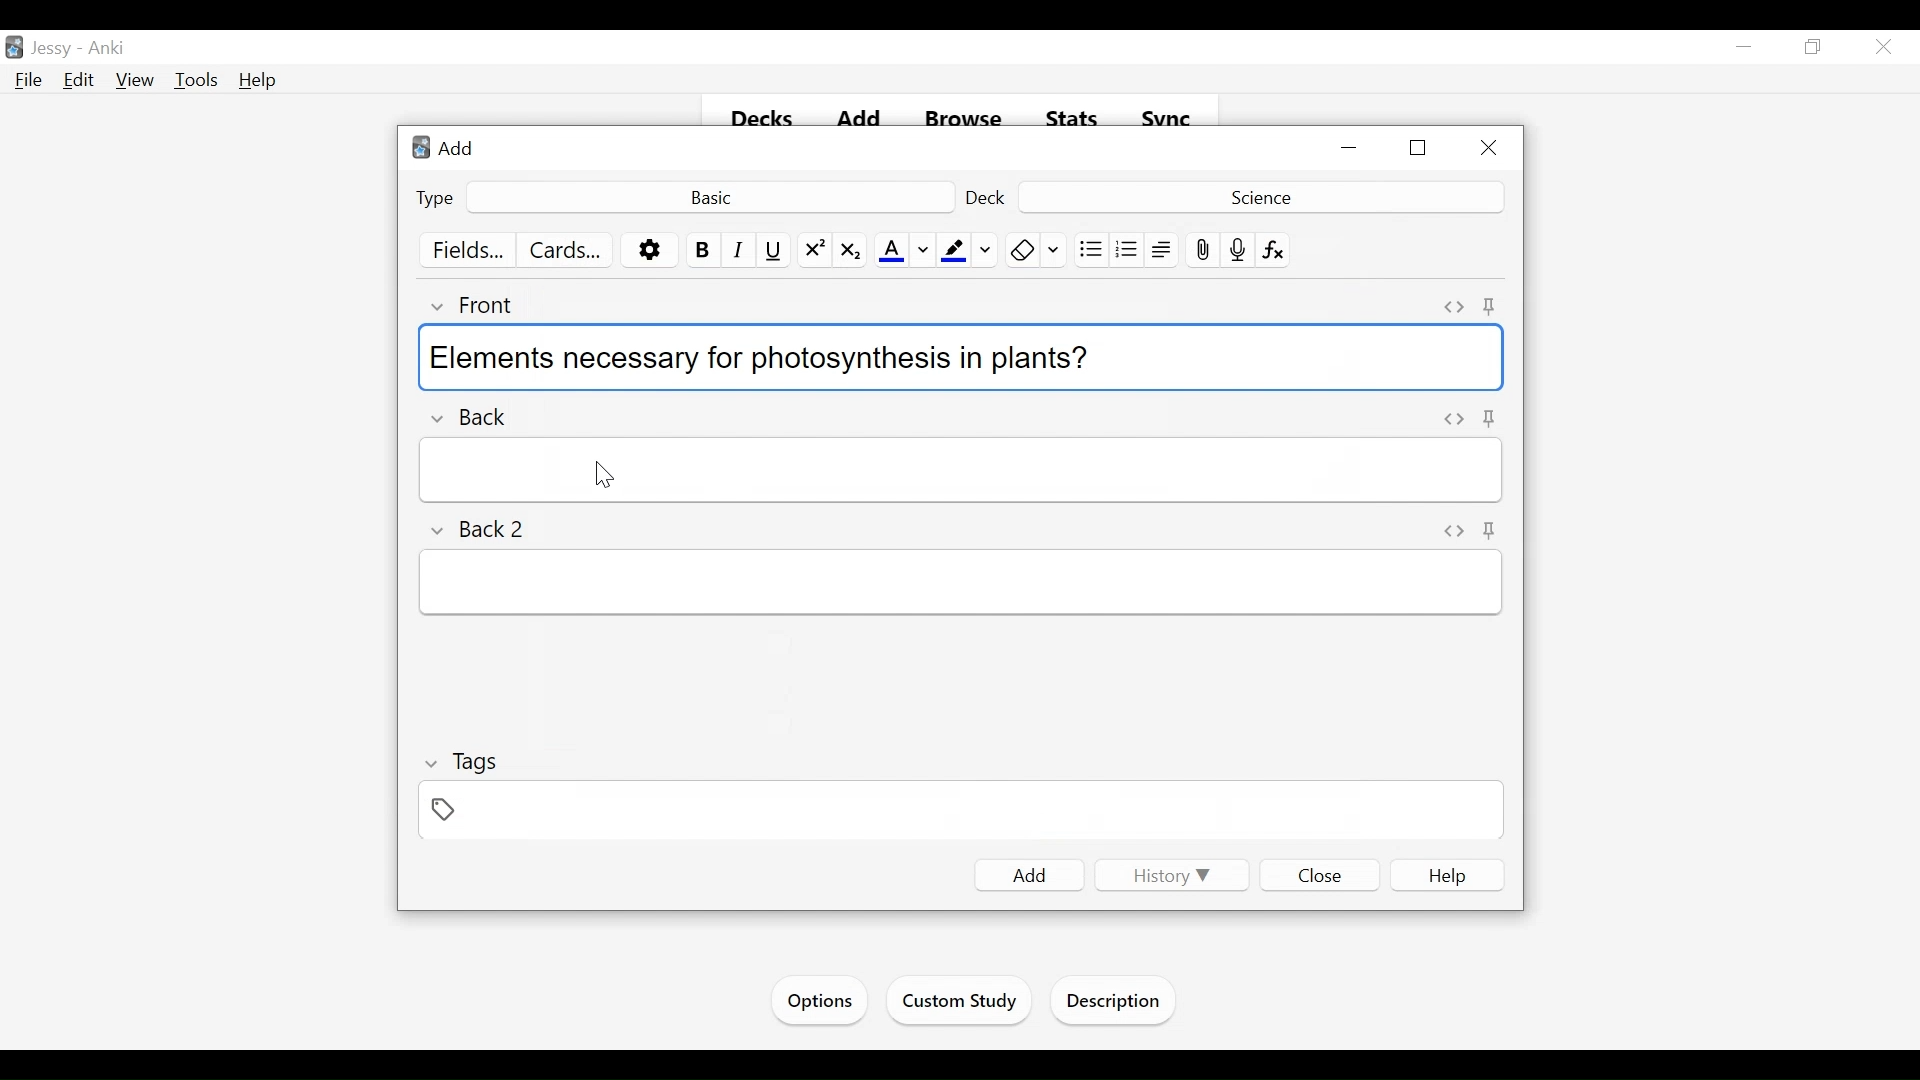  I want to click on Options, so click(817, 1001).